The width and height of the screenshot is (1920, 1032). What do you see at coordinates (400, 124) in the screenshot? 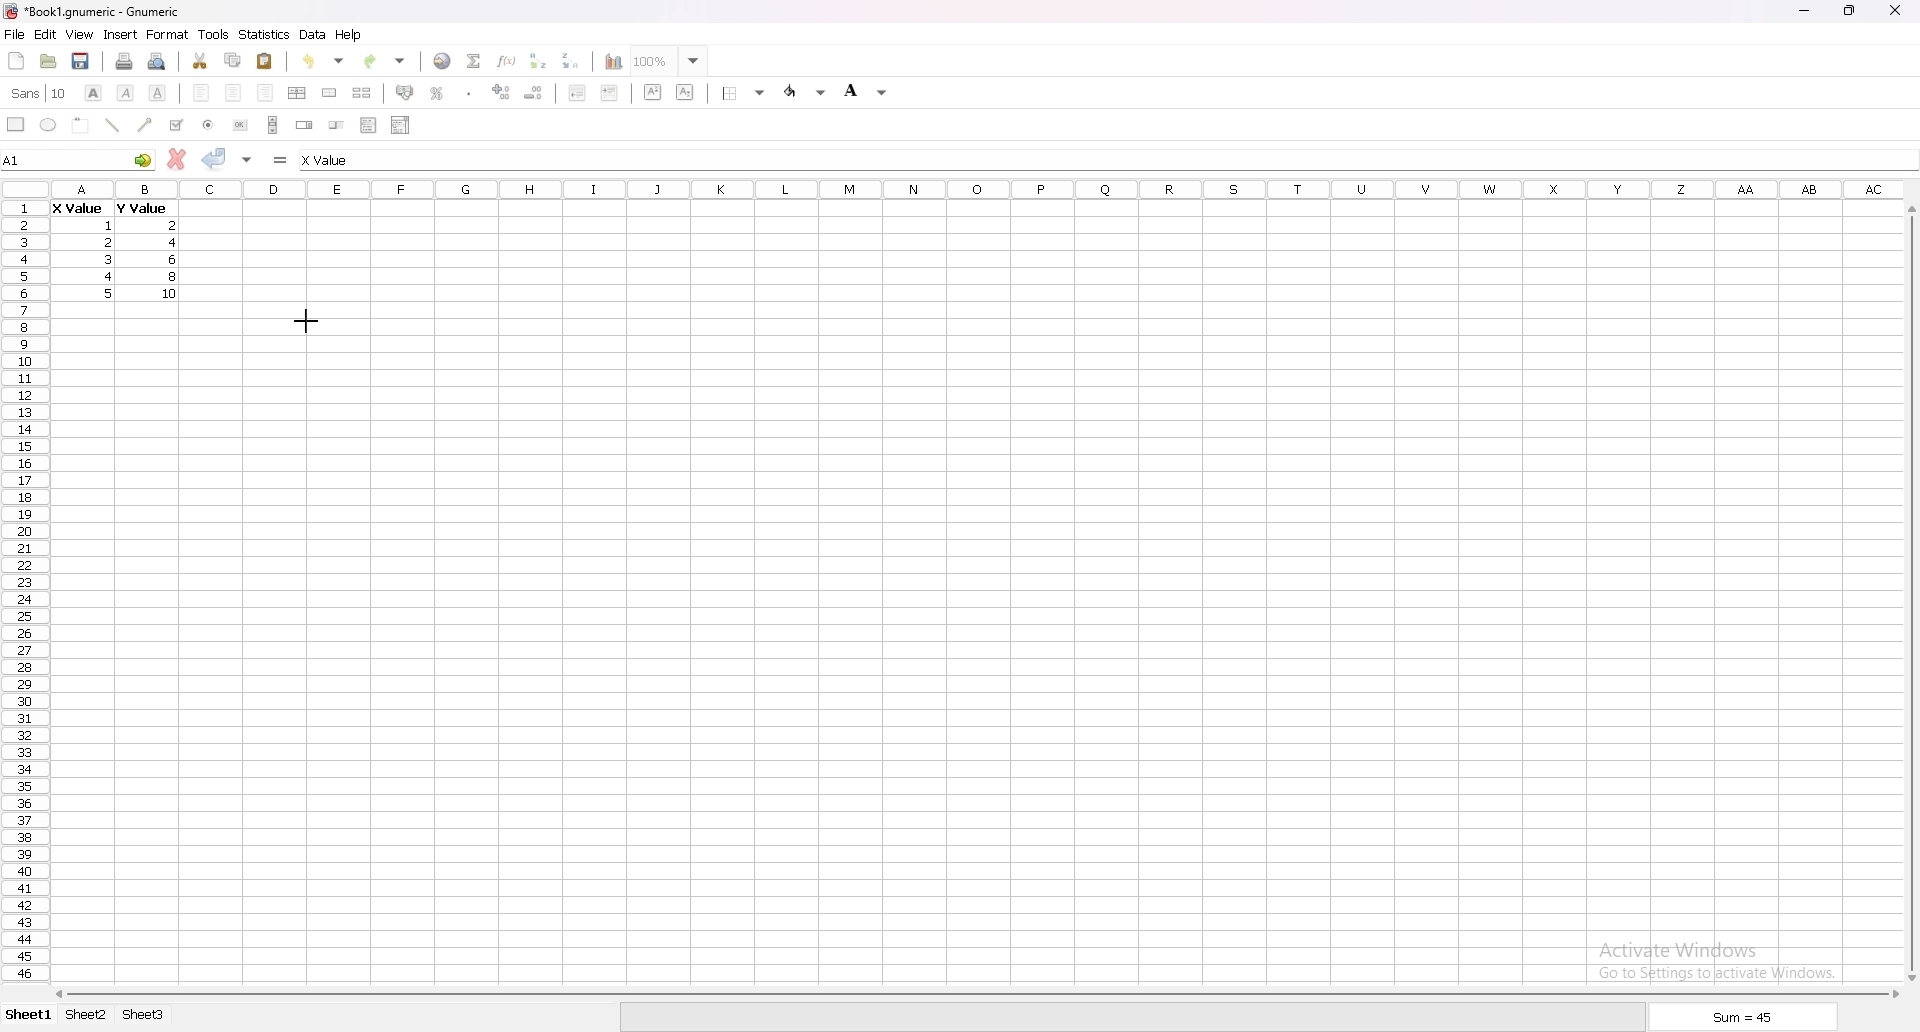
I see `combo box` at bounding box center [400, 124].